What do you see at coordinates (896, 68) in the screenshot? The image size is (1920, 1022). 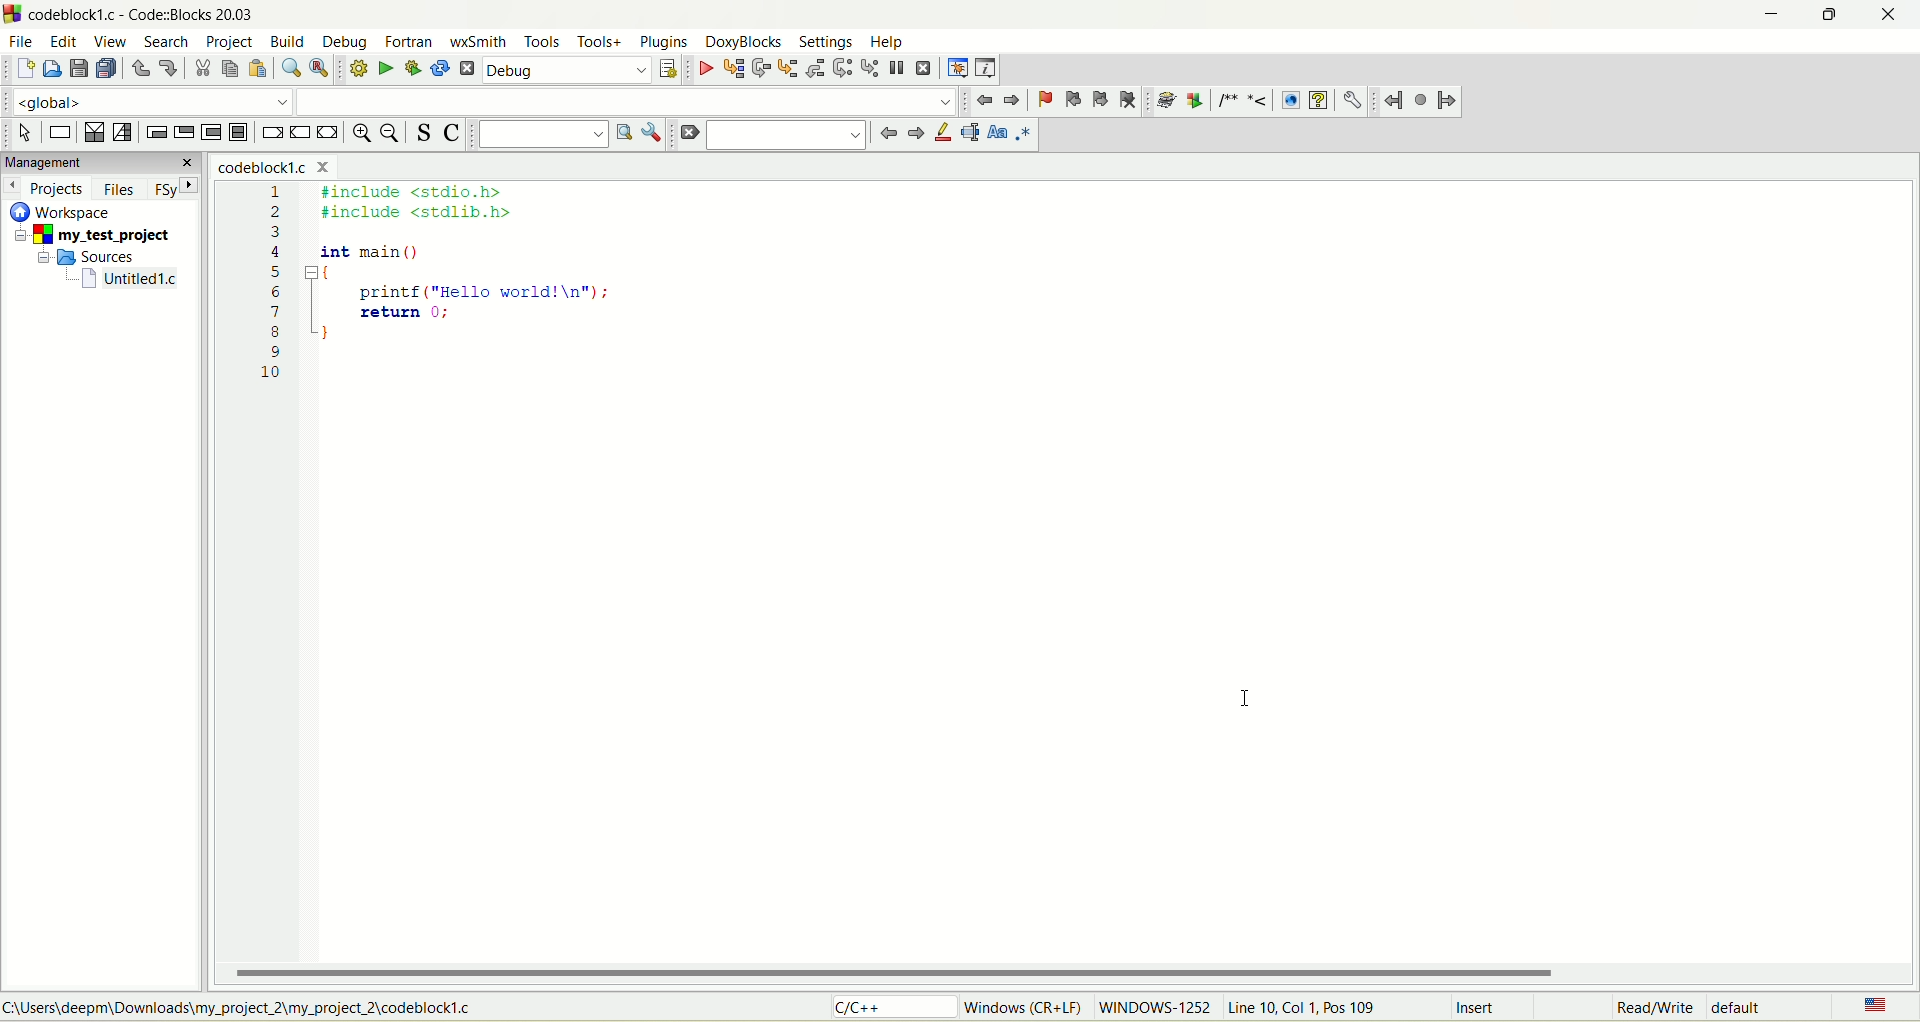 I see `break debugger` at bounding box center [896, 68].